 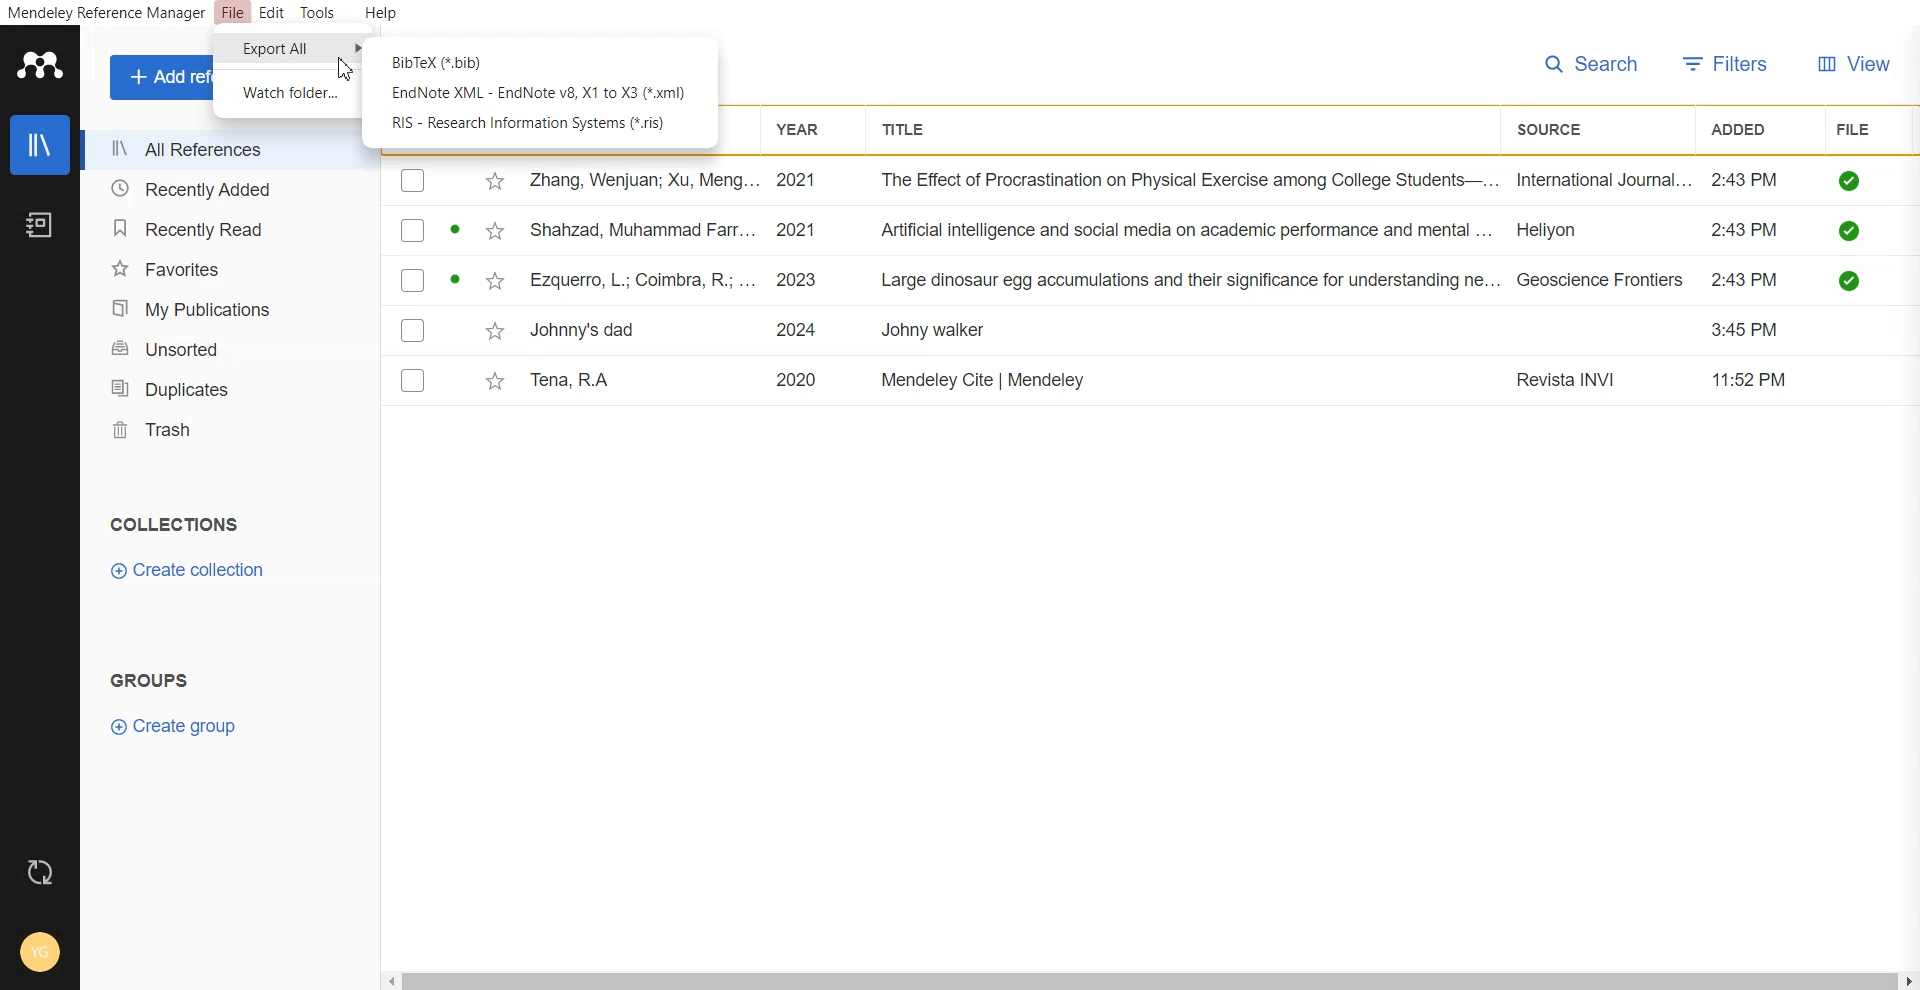 What do you see at coordinates (316, 13) in the screenshot?
I see `Tools` at bounding box center [316, 13].